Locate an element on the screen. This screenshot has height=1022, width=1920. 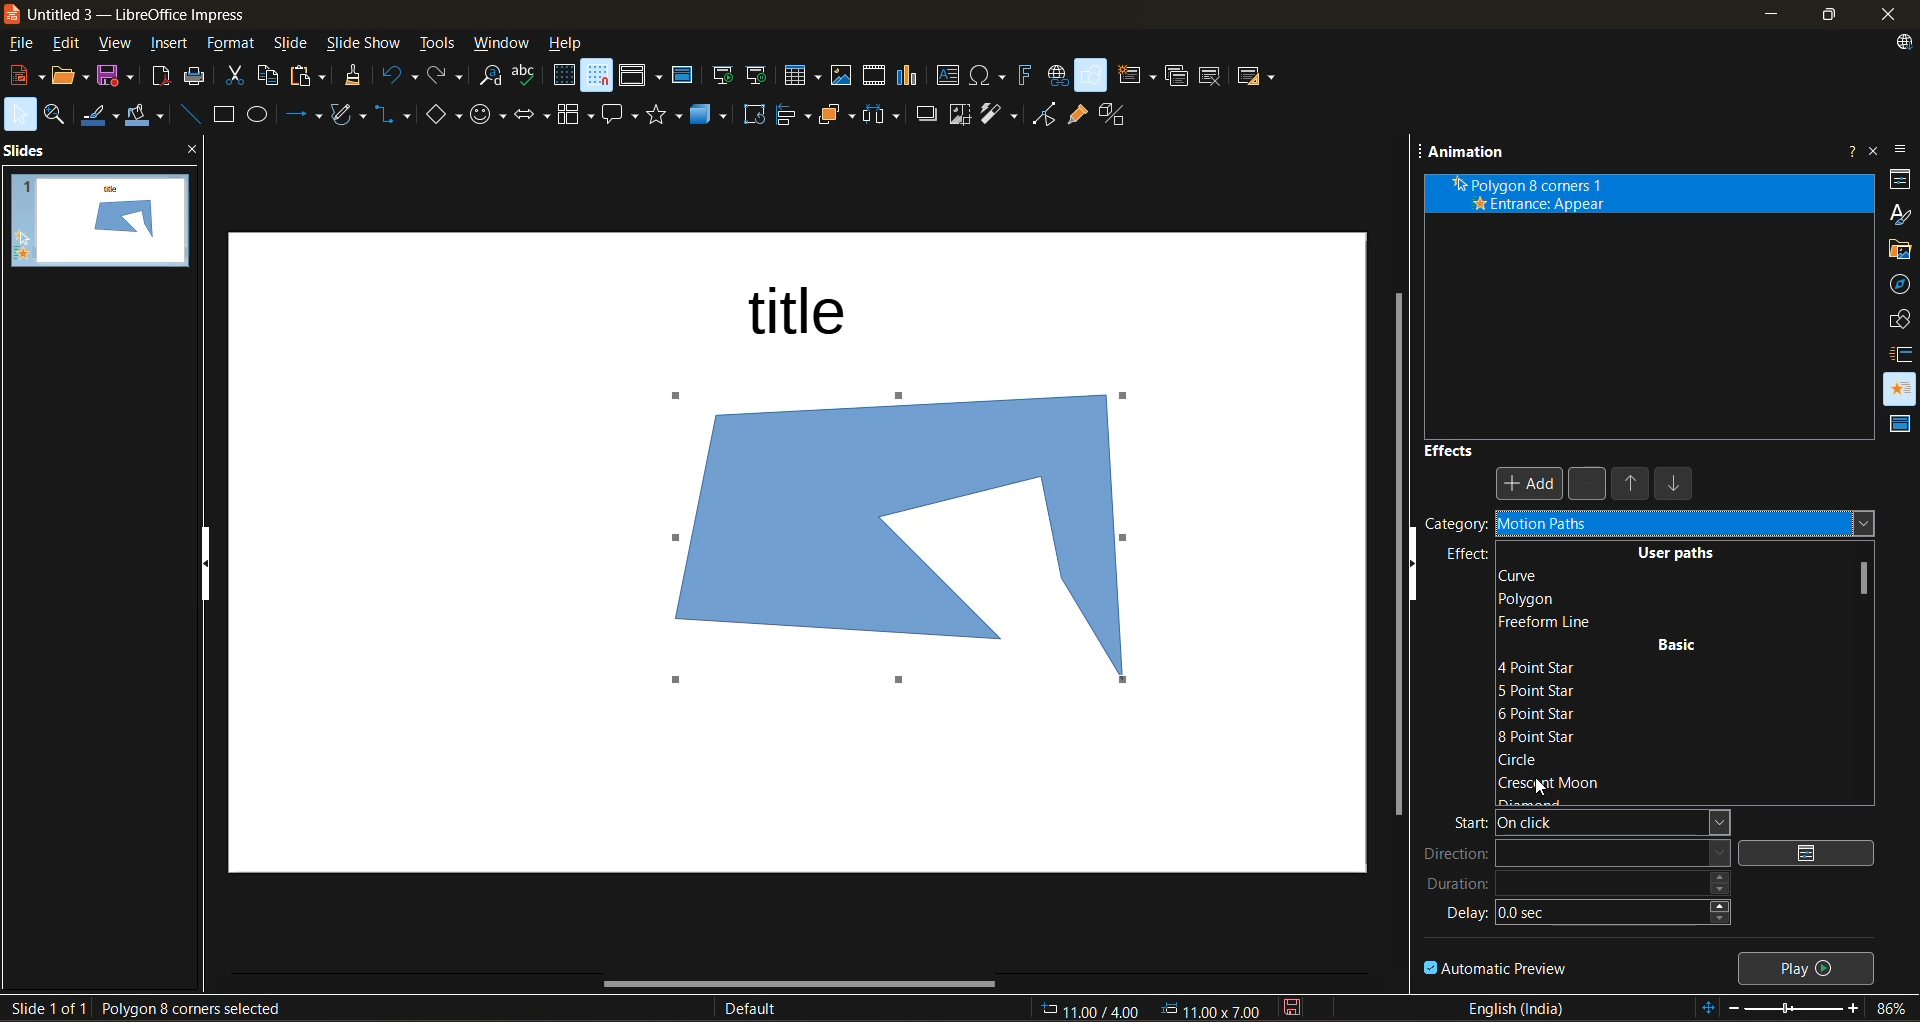
play is located at coordinates (1811, 966).